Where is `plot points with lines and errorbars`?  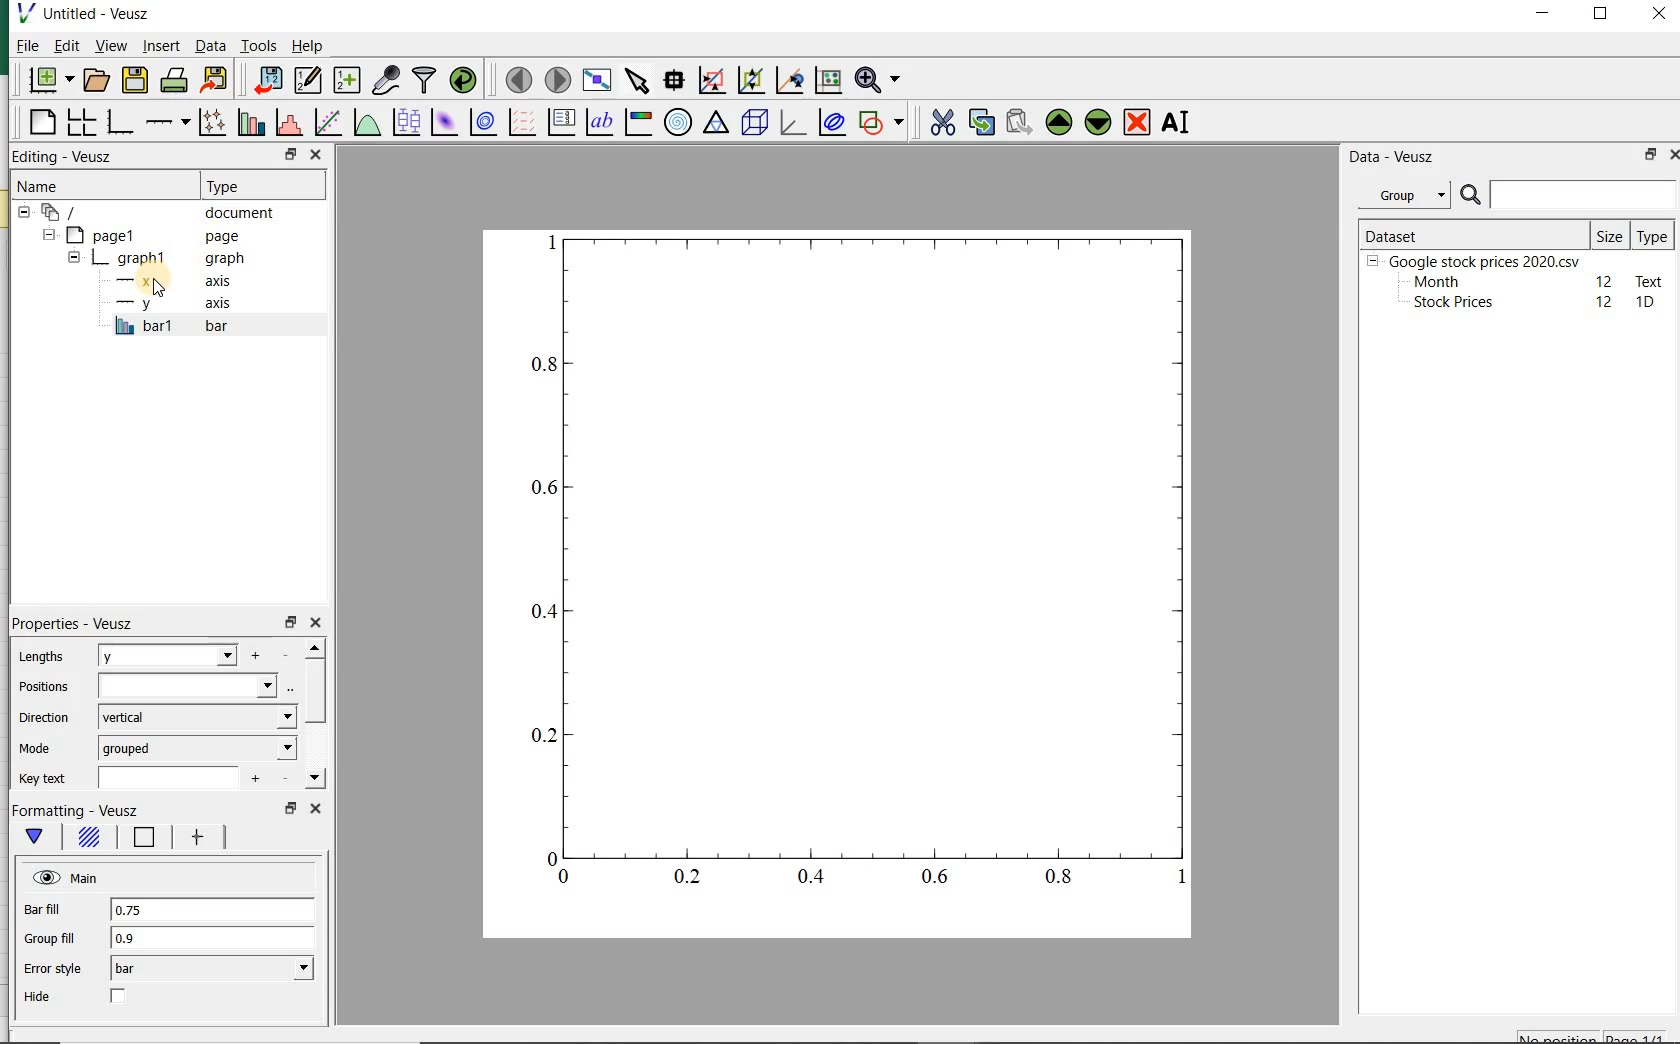
plot points with lines and errorbars is located at coordinates (208, 124).